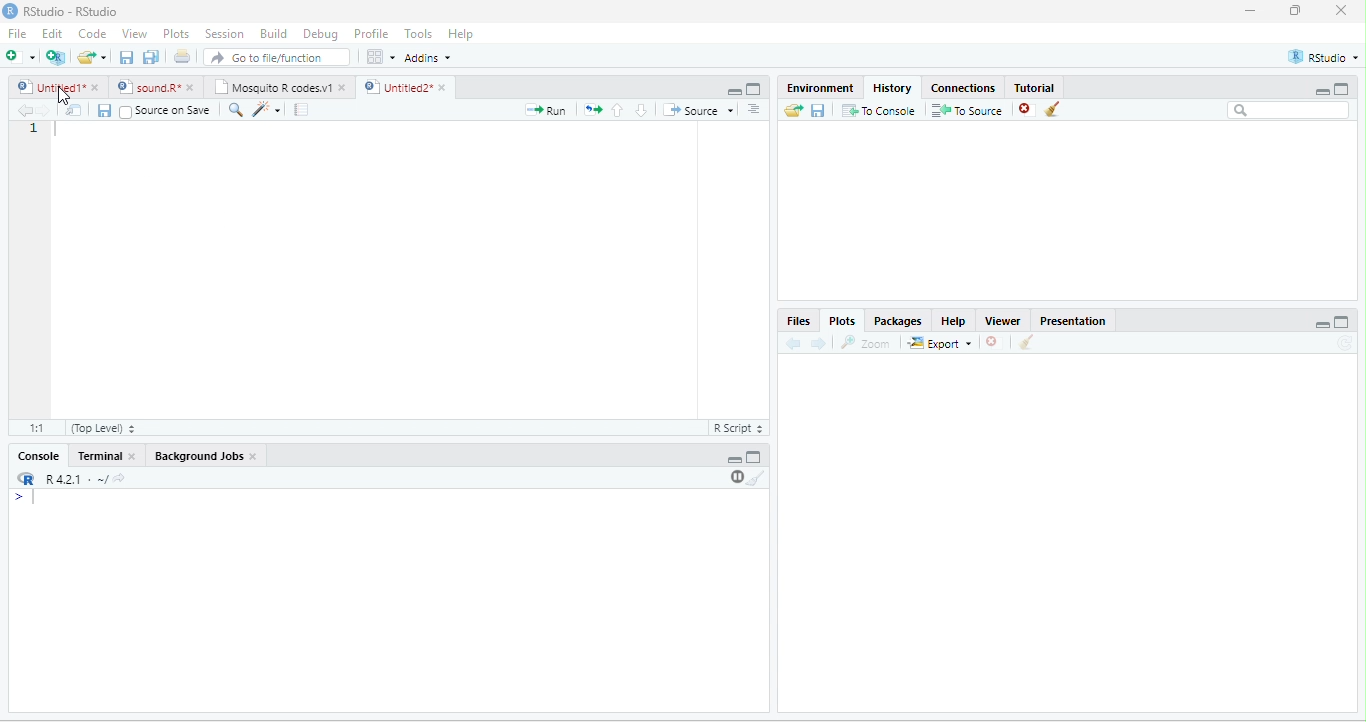 The height and width of the screenshot is (722, 1366). What do you see at coordinates (17, 33) in the screenshot?
I see `File` at bounding box center [17, 33].